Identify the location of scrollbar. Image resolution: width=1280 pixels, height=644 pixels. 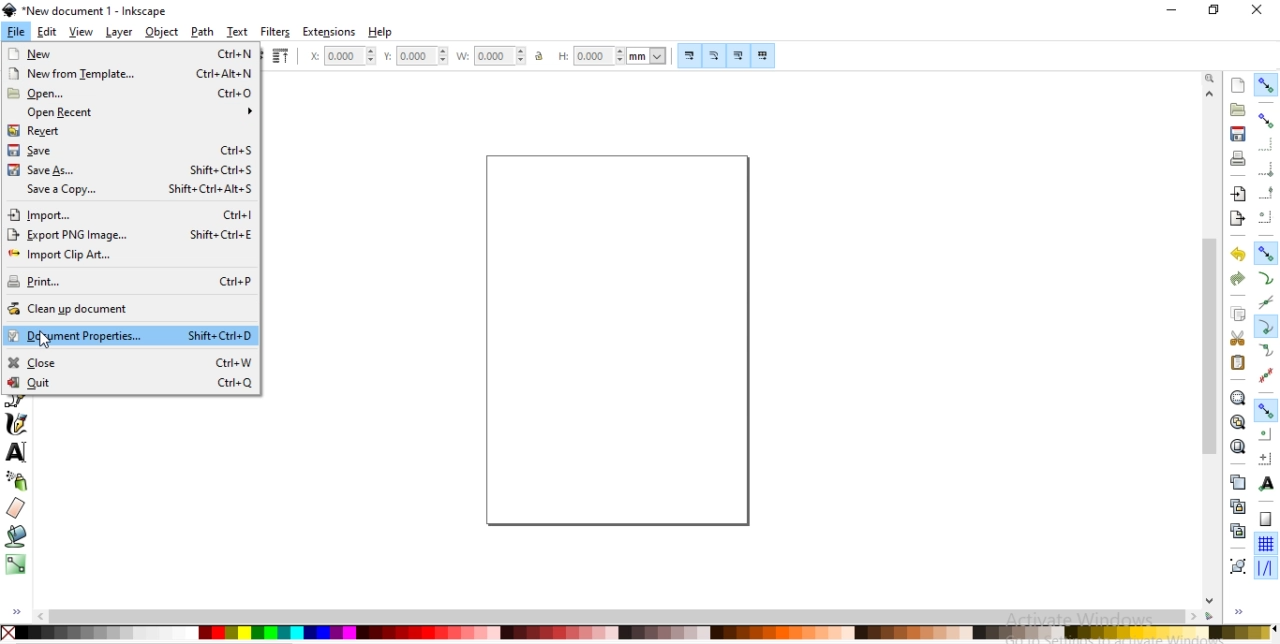
(1211, 398).